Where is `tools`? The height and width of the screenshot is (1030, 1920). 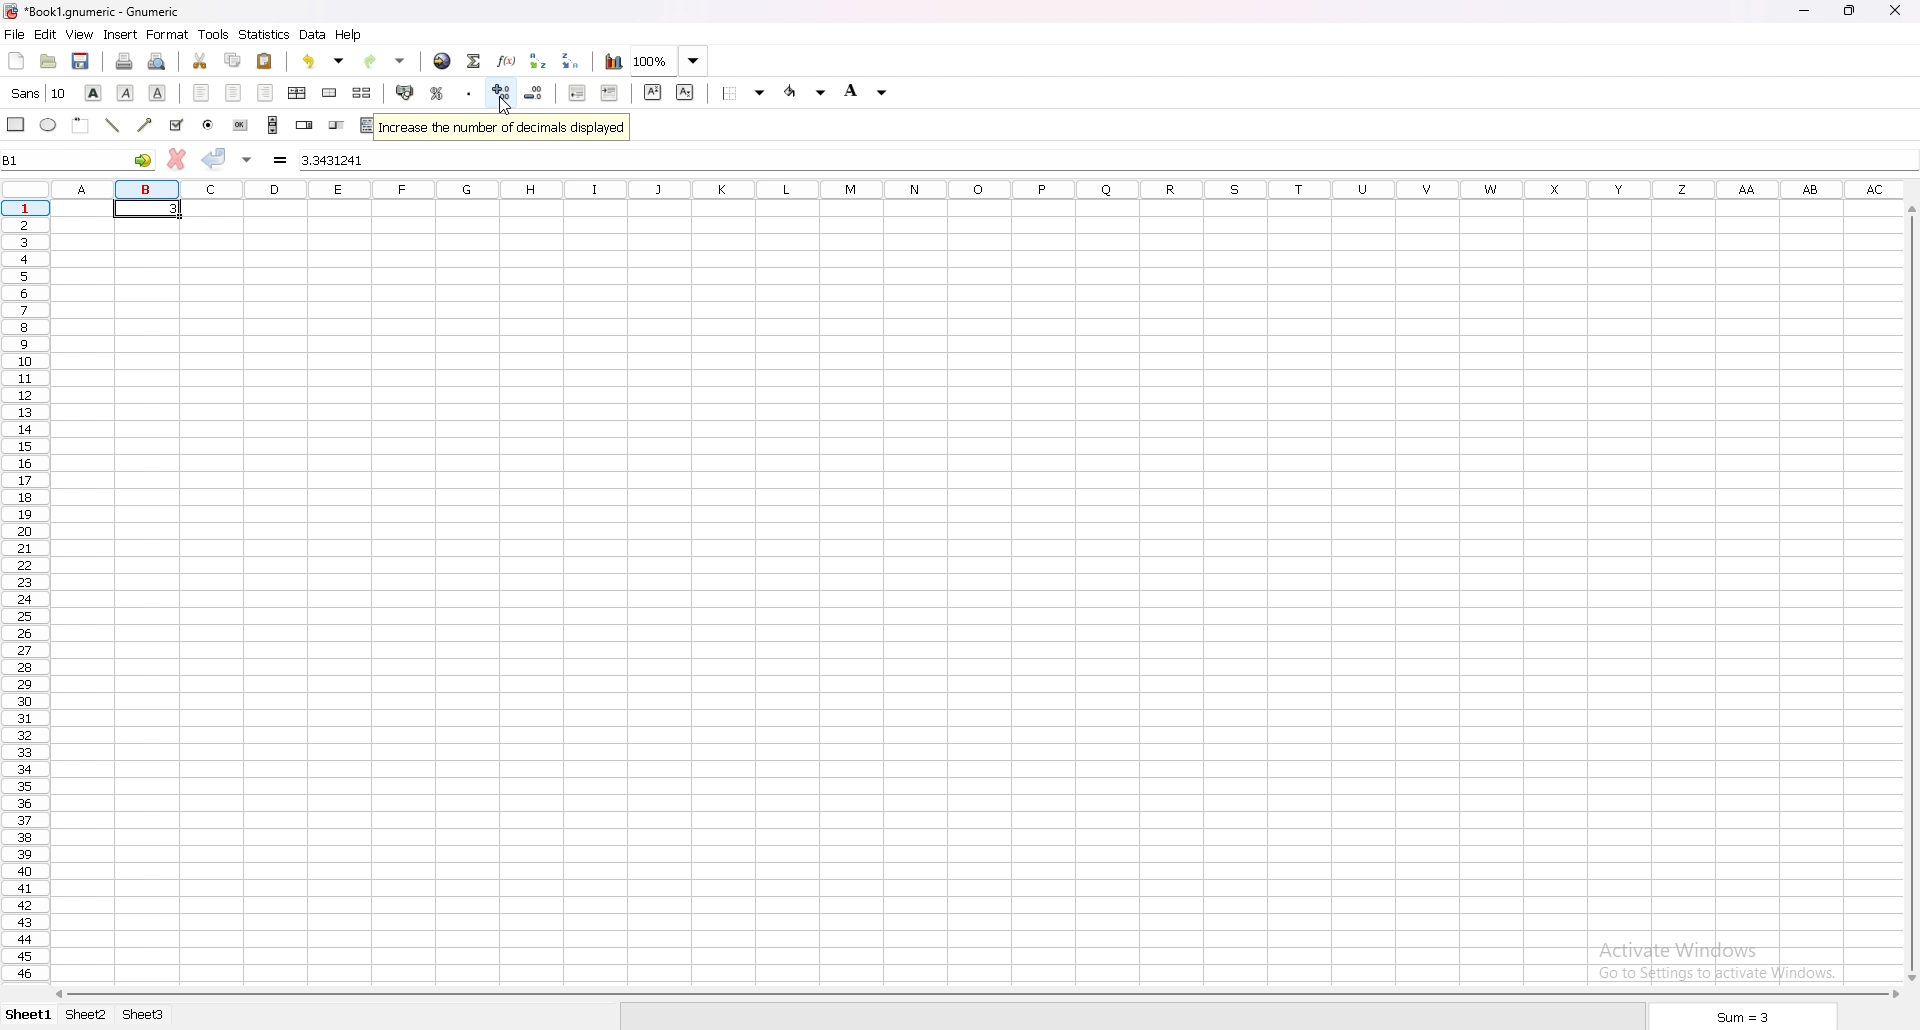 tools is located at coordinates (214, 34).